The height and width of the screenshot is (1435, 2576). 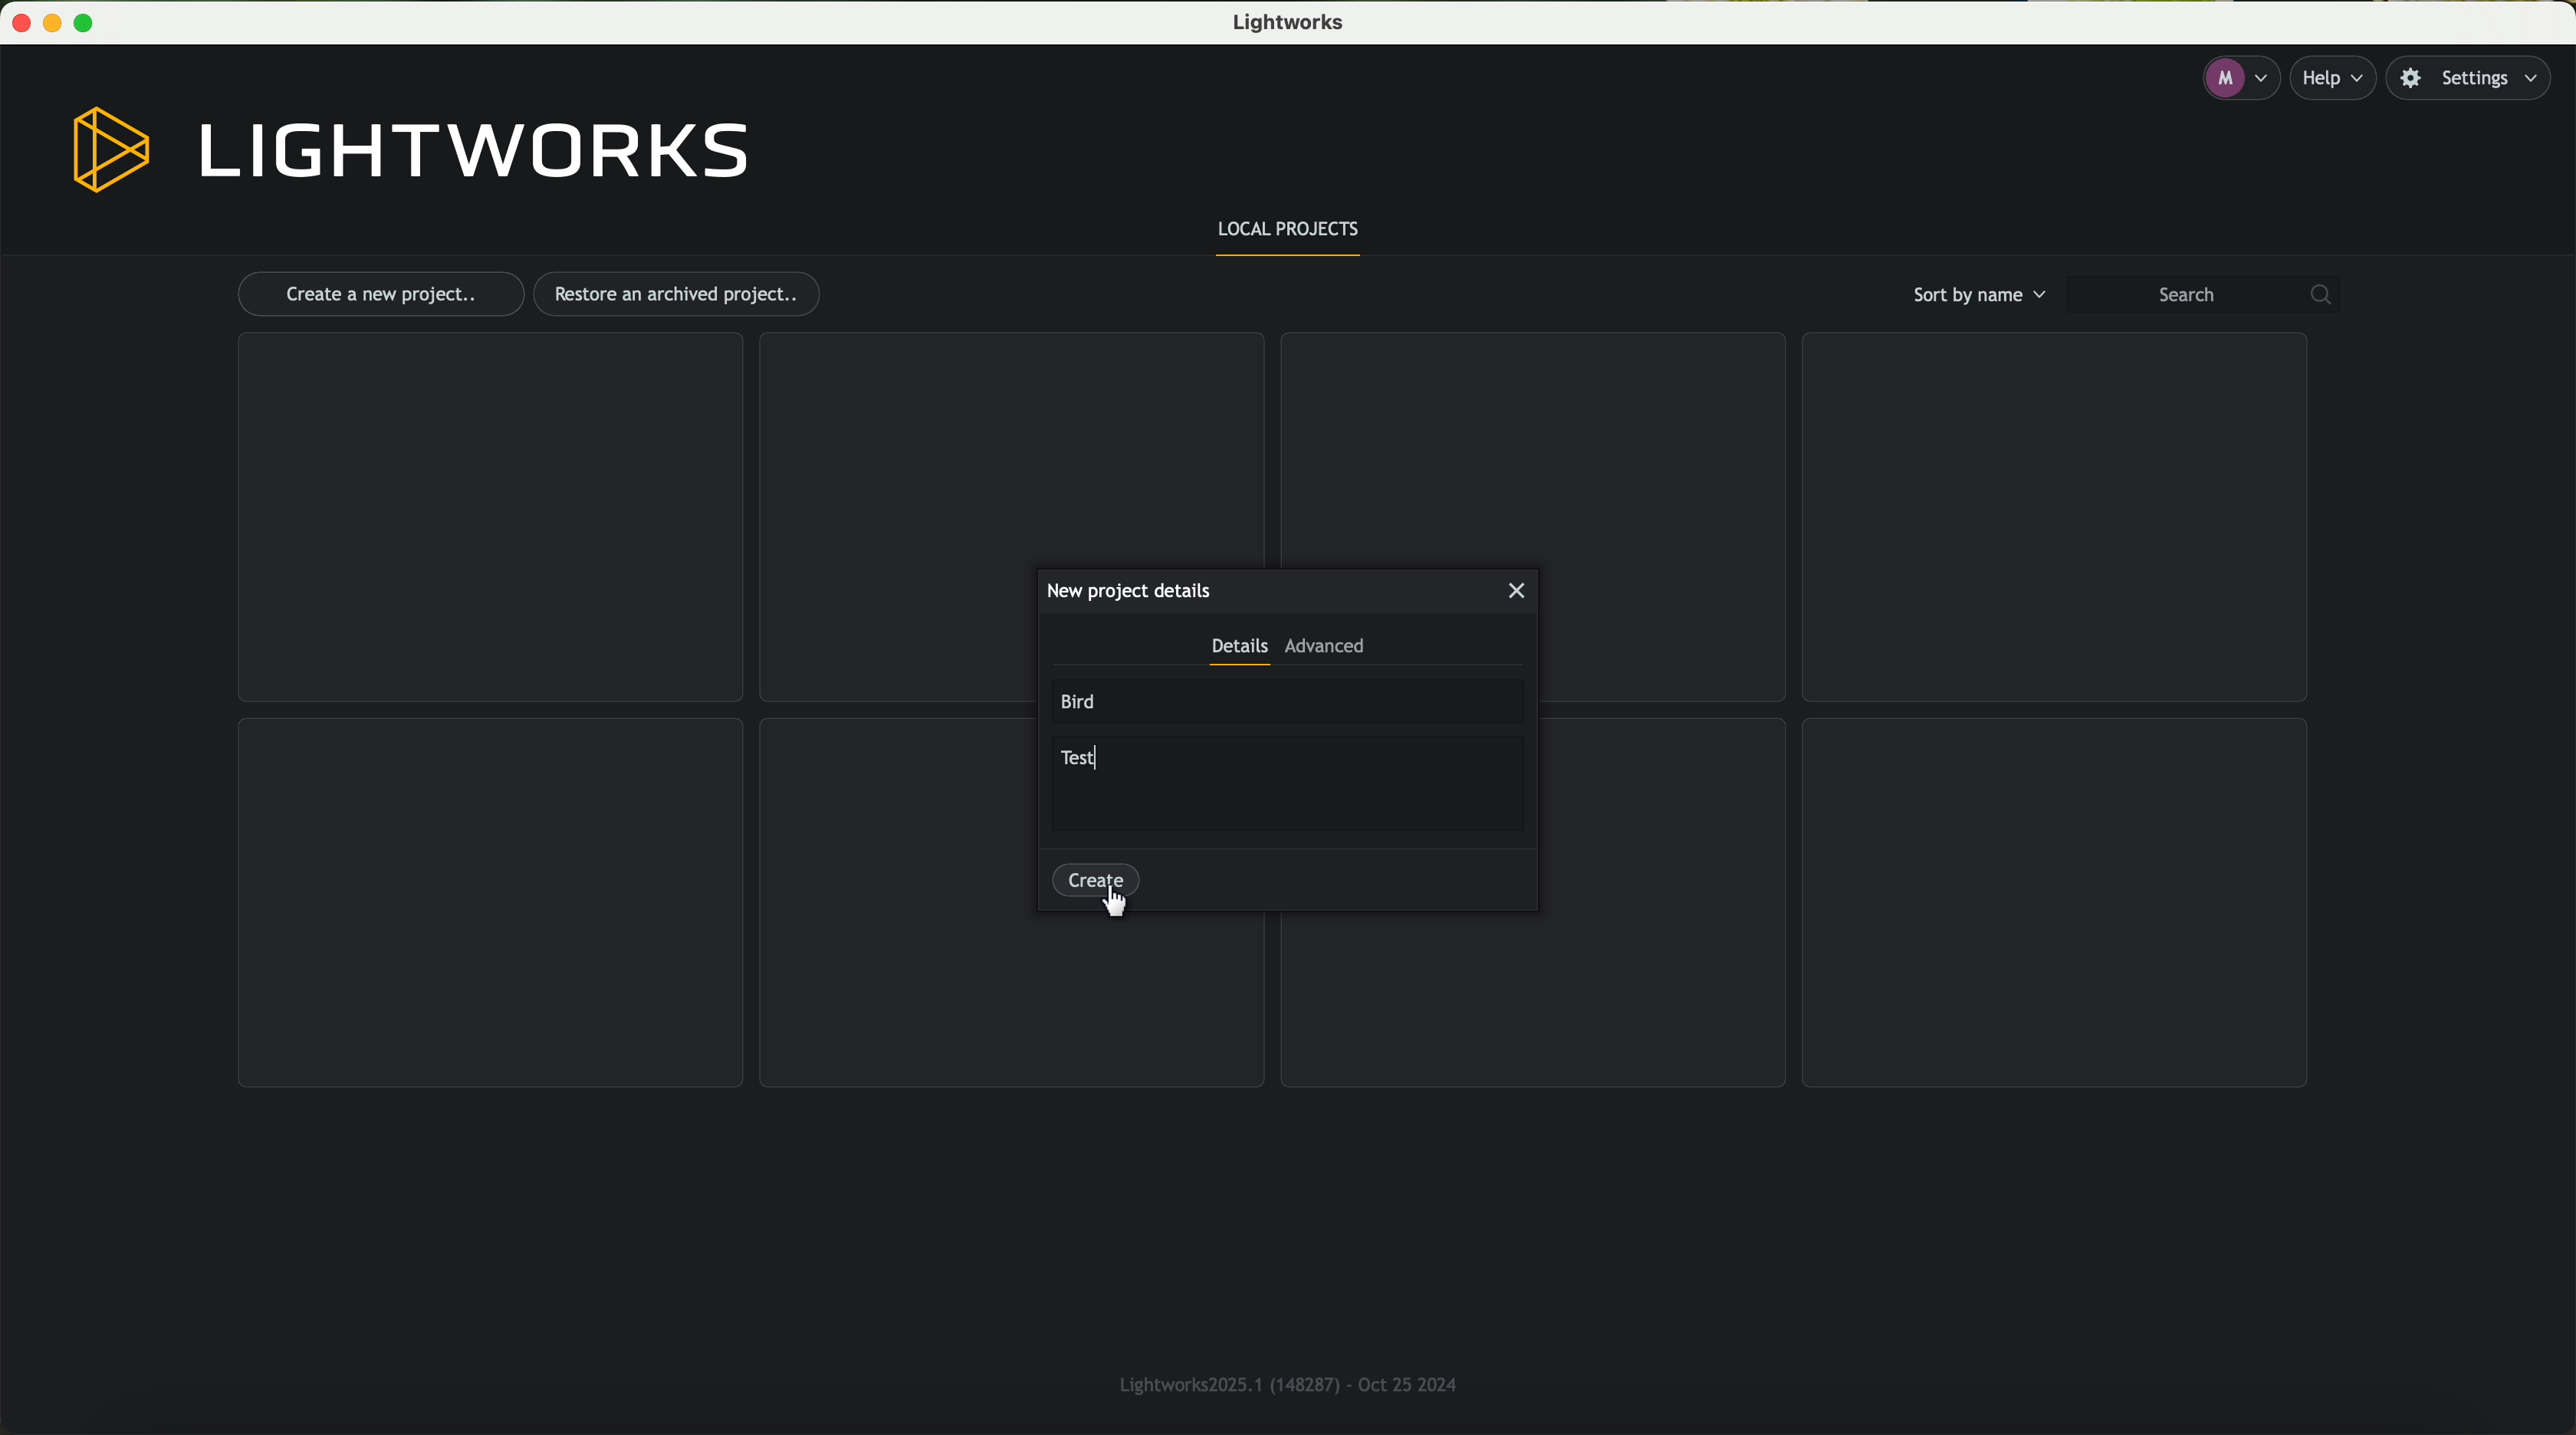 I want to click on Bird, so click(x=1082, y=702).